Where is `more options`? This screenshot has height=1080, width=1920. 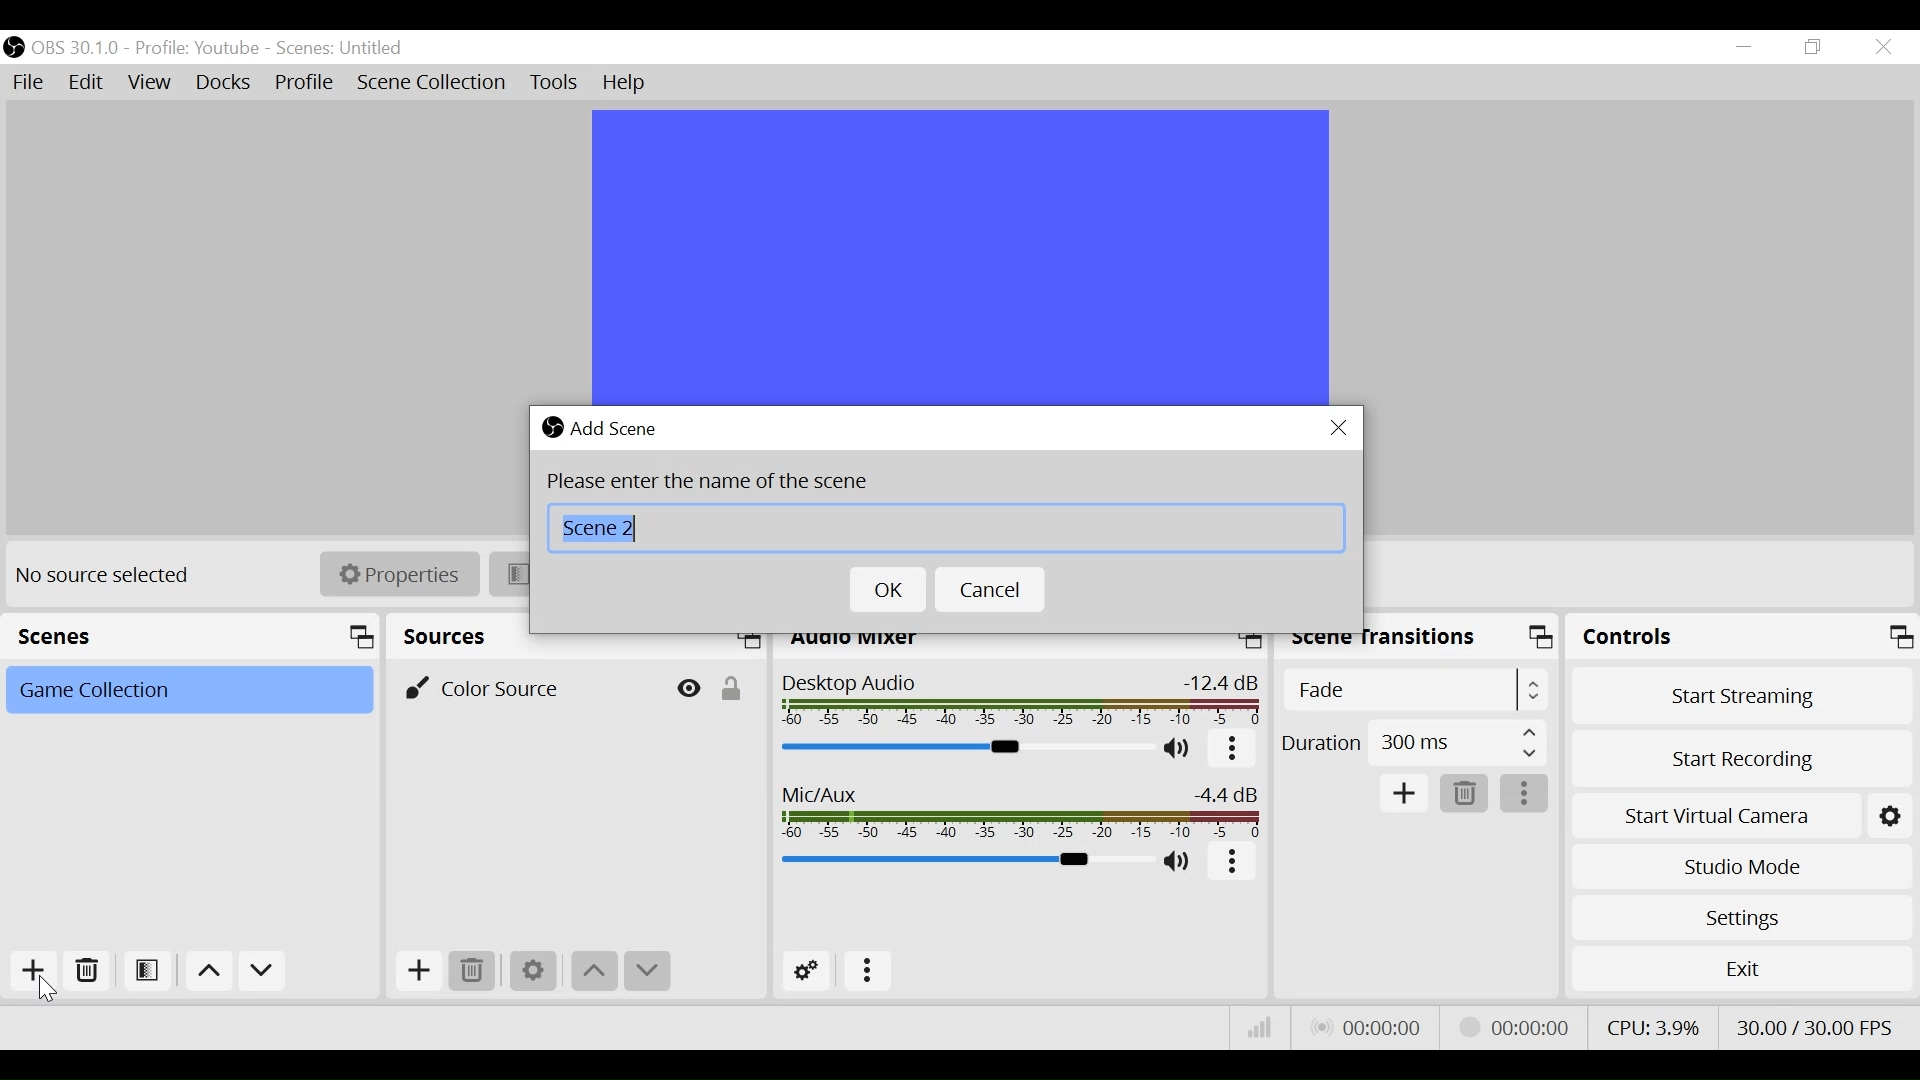
more options is located at coordinates (1234, 864).